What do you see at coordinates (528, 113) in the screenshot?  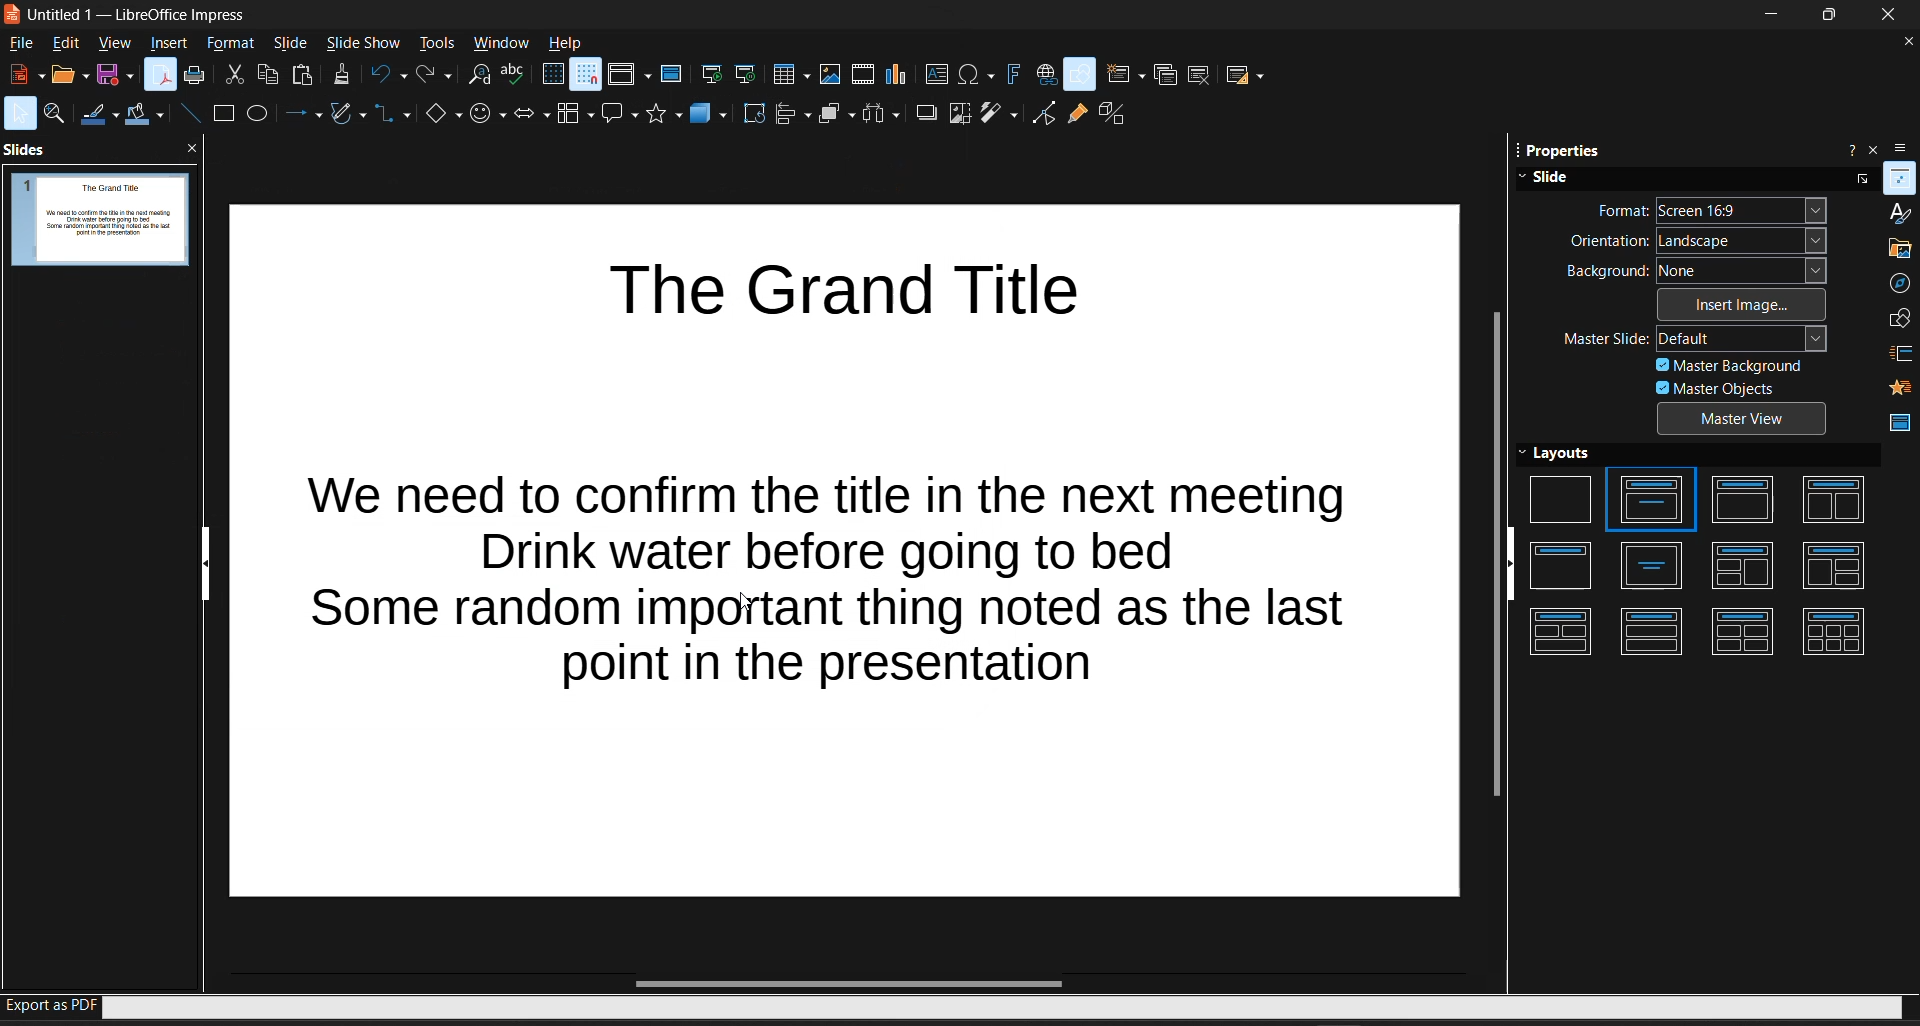 I see `block arrows` at bounding box center [528, 113].